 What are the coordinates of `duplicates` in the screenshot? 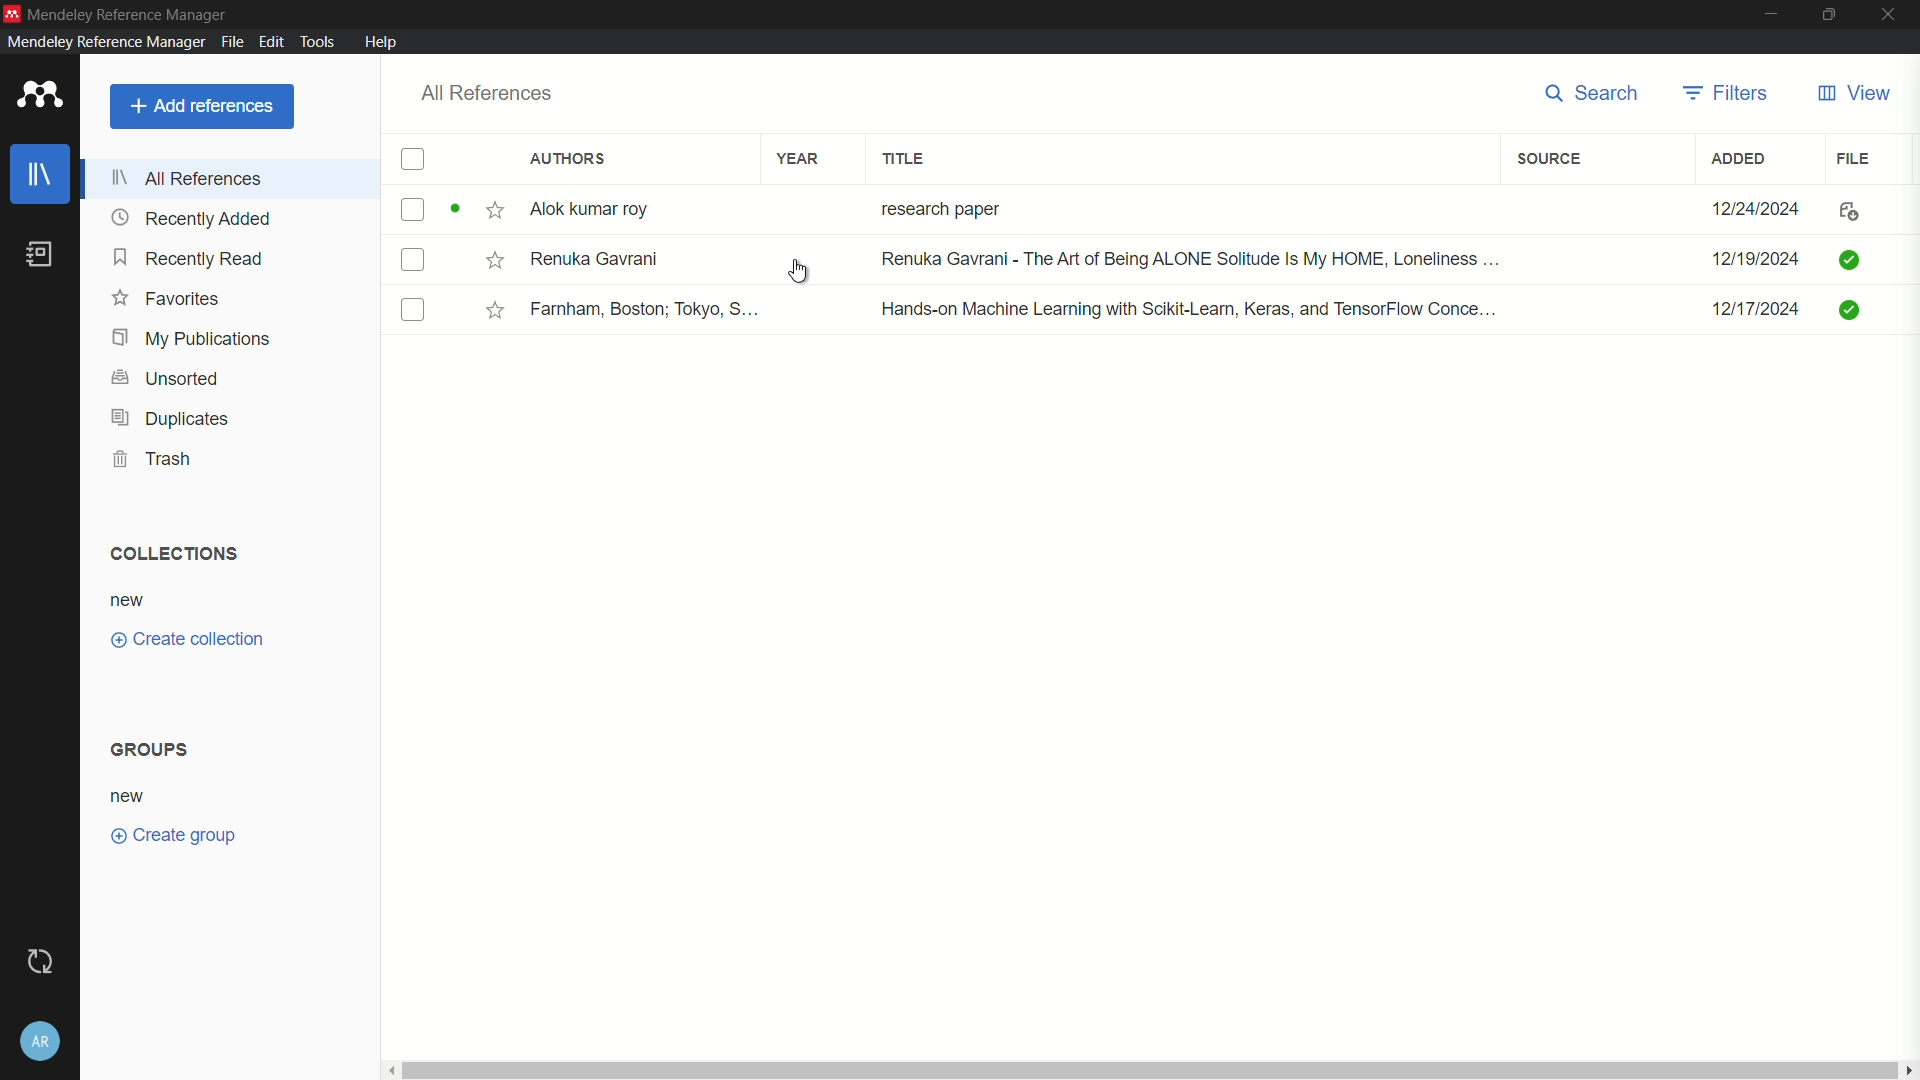 It's located at (169, 418).